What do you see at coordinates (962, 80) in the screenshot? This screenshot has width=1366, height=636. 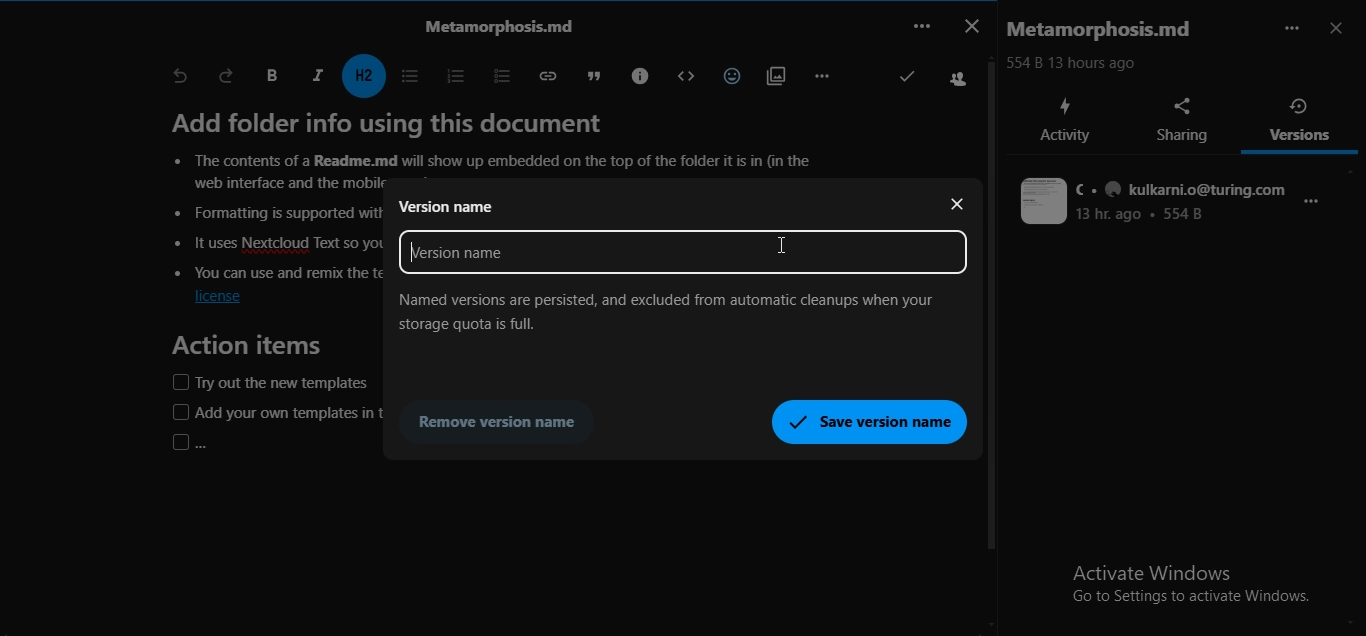 I see `Users` at bounding box center [962, 80].